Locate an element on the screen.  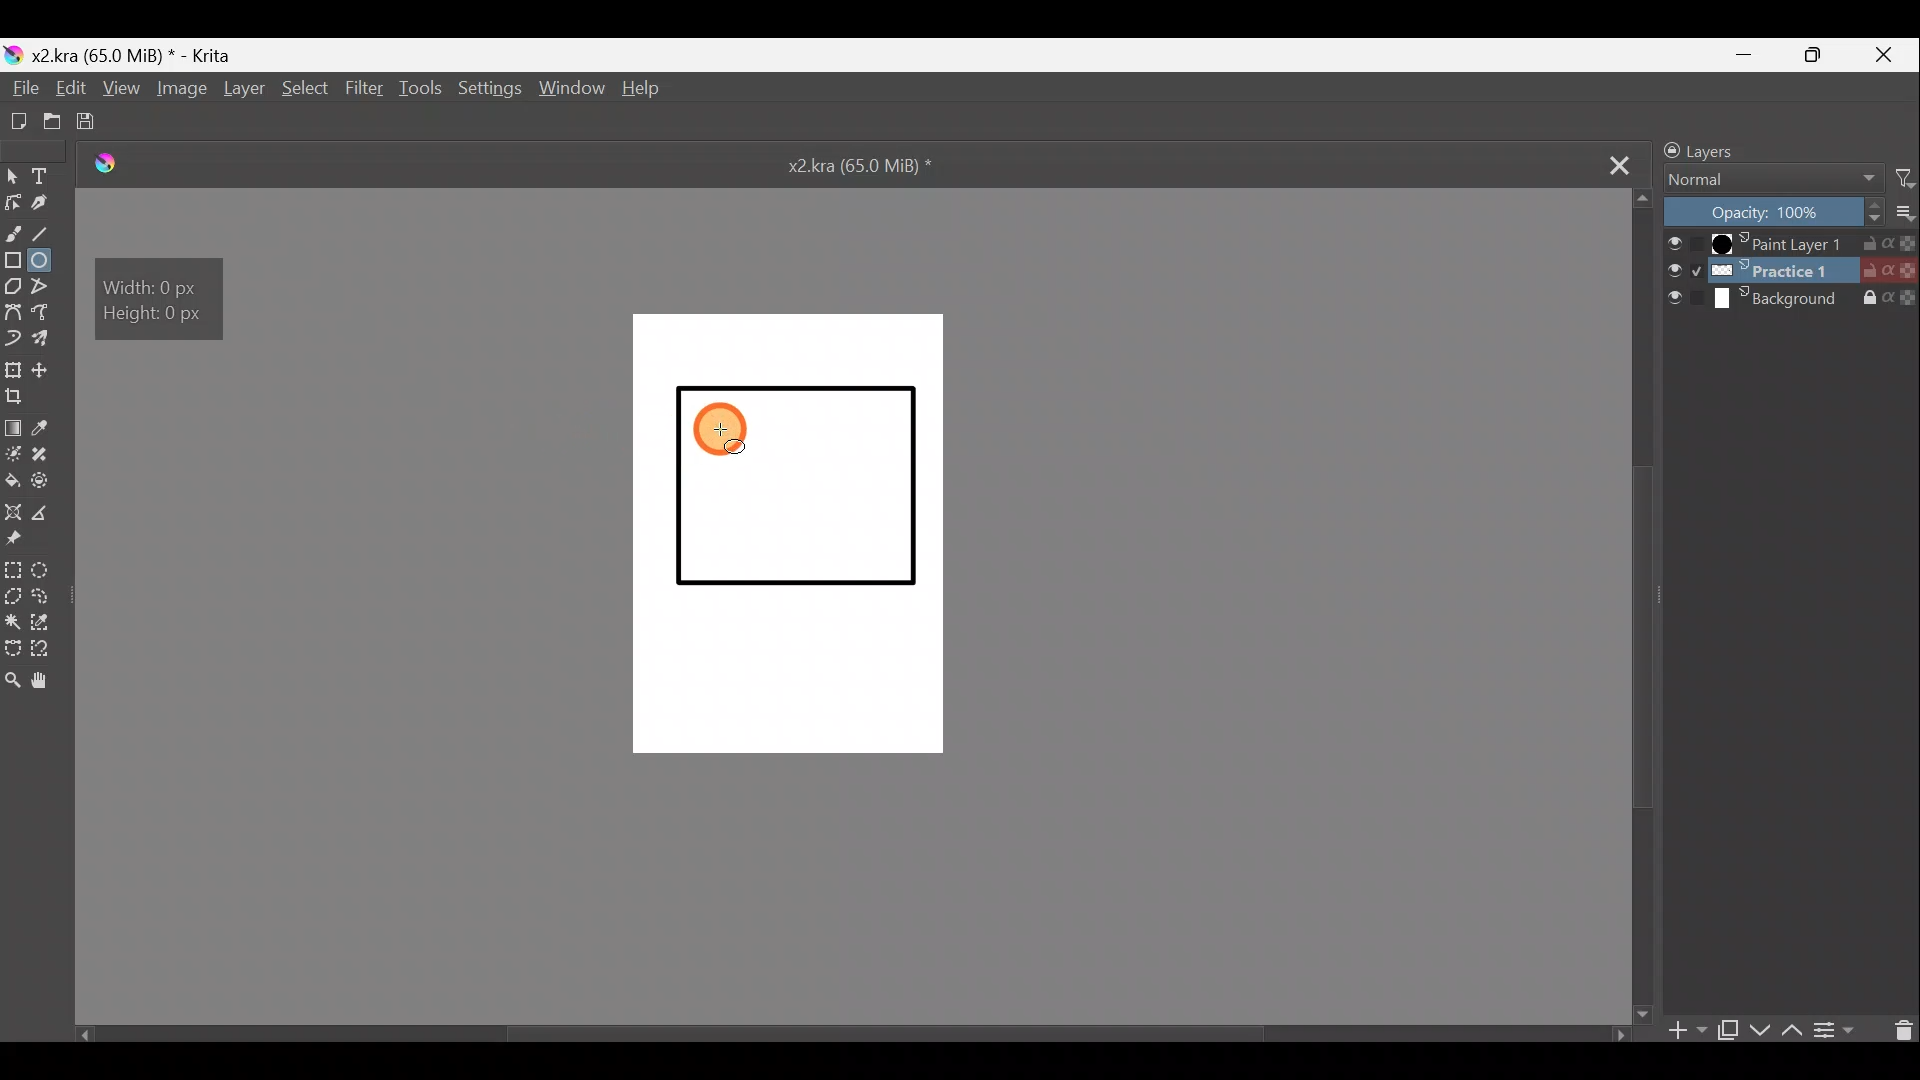
Practice 1 is located at coordinates (1792, 271).